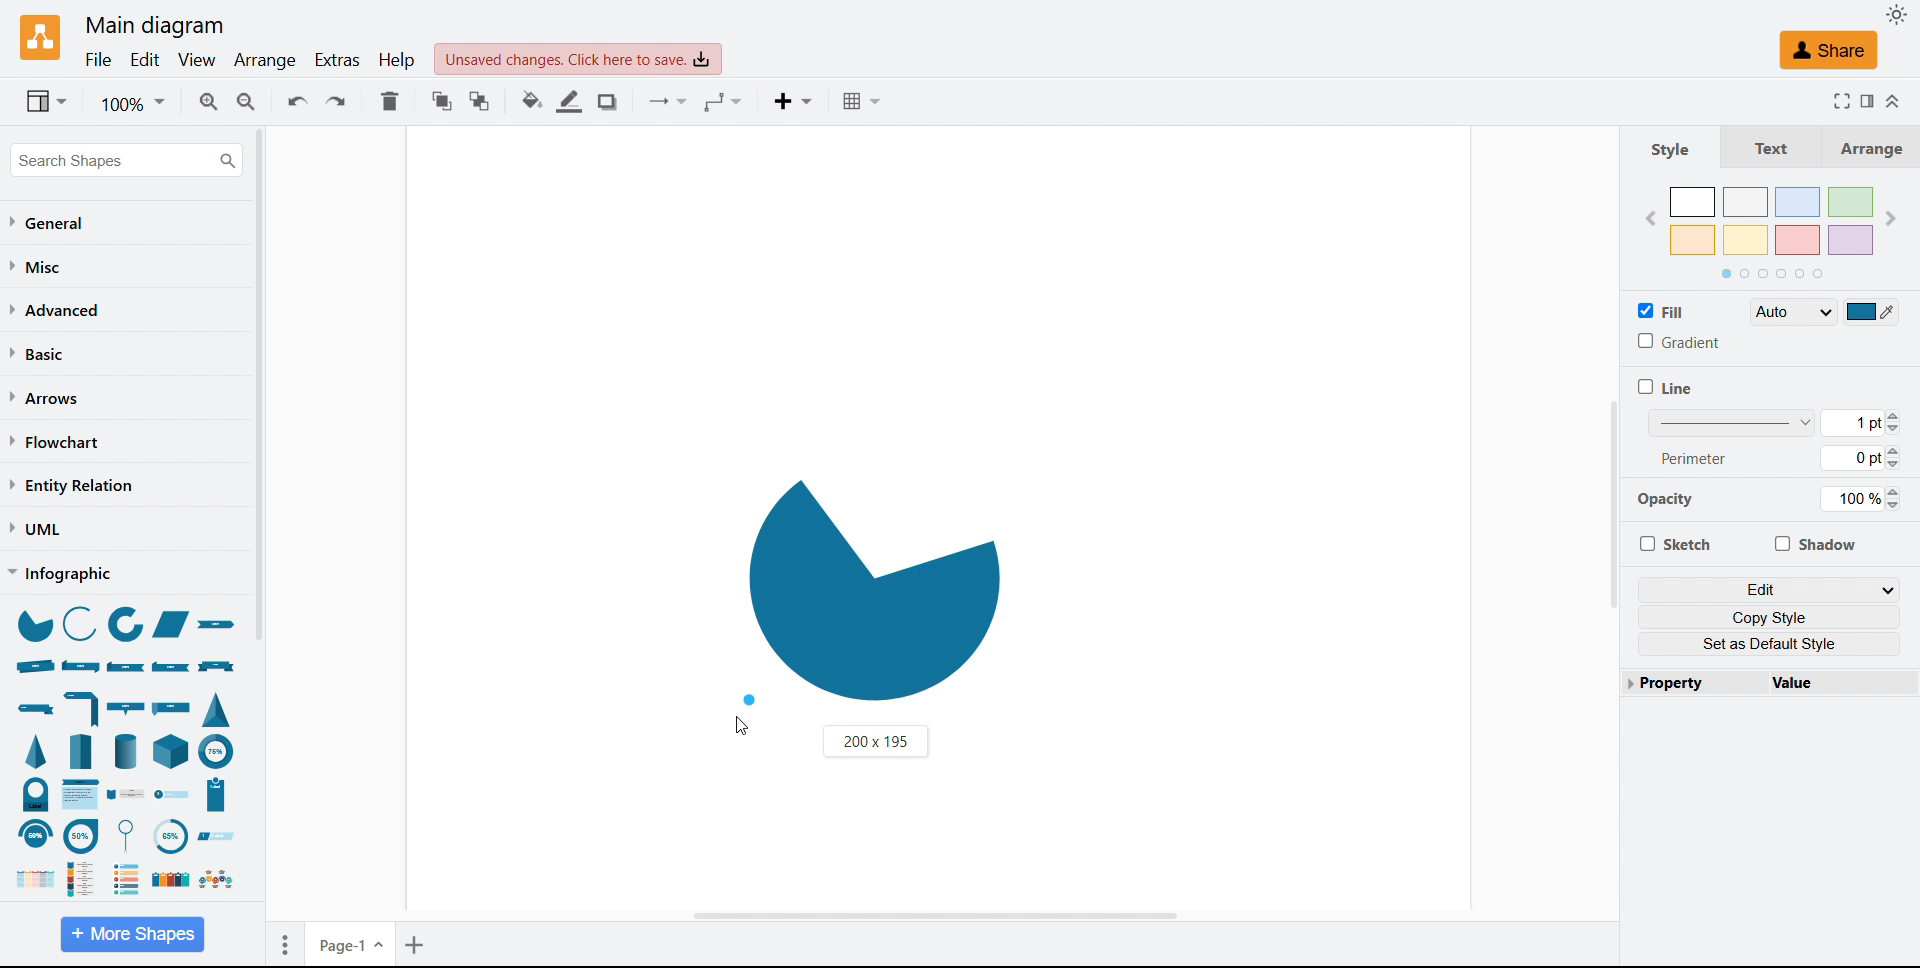  What do you see at coordinates (172, 665) in the screenshot?
I see `ribbon back fold` at bounding box center [172, 665].